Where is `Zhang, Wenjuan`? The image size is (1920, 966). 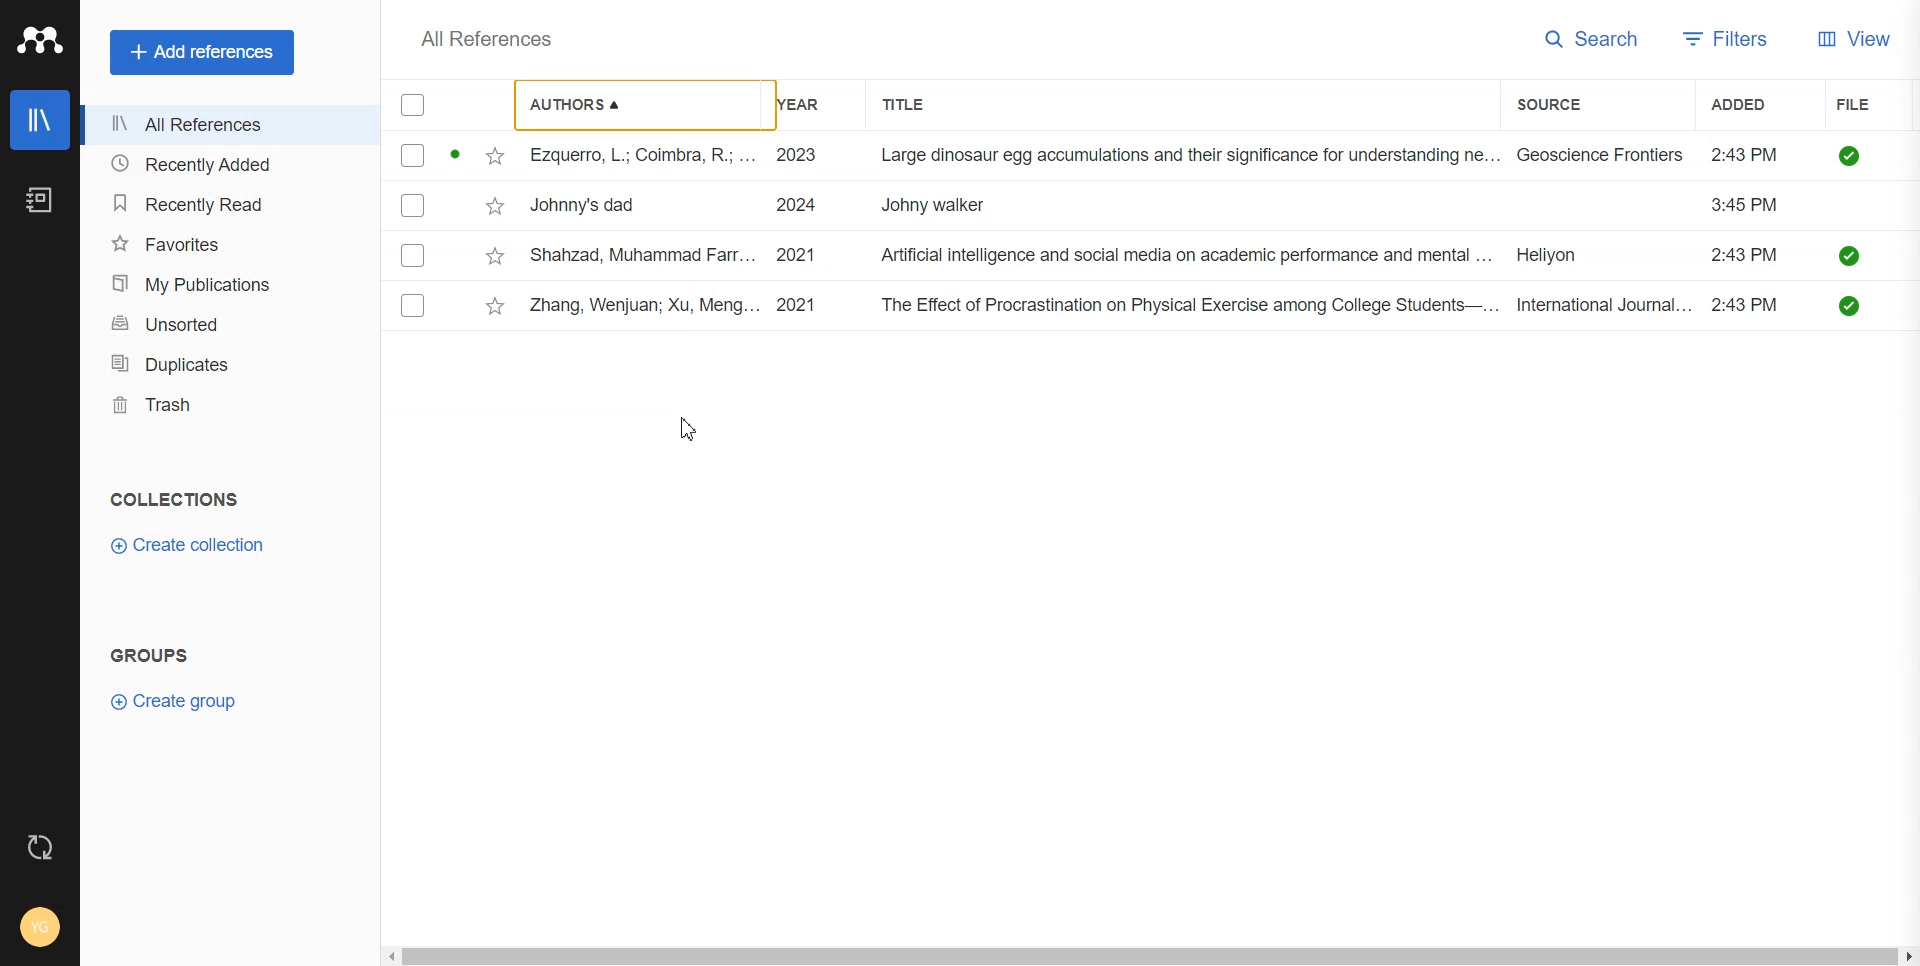
Zhang, Wenjuan is located at coordinates (642, 305).